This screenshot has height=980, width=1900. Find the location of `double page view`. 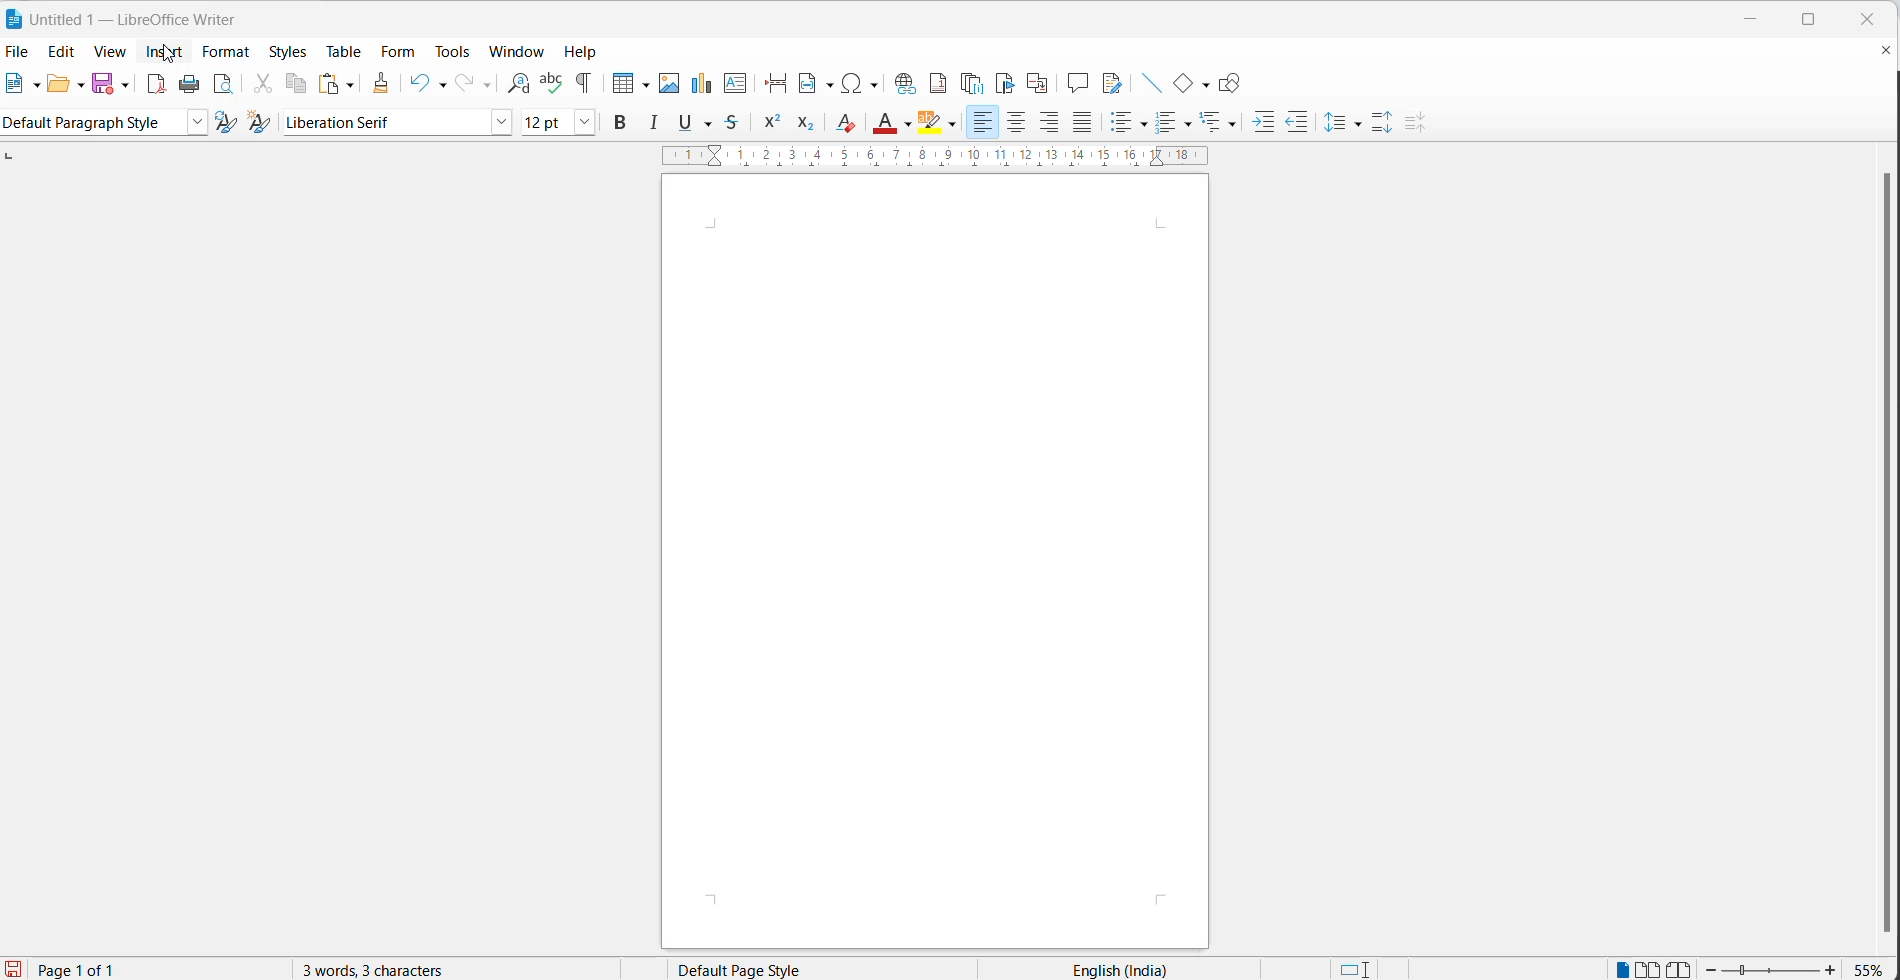

double page view is located at coordinates (1649, 968).